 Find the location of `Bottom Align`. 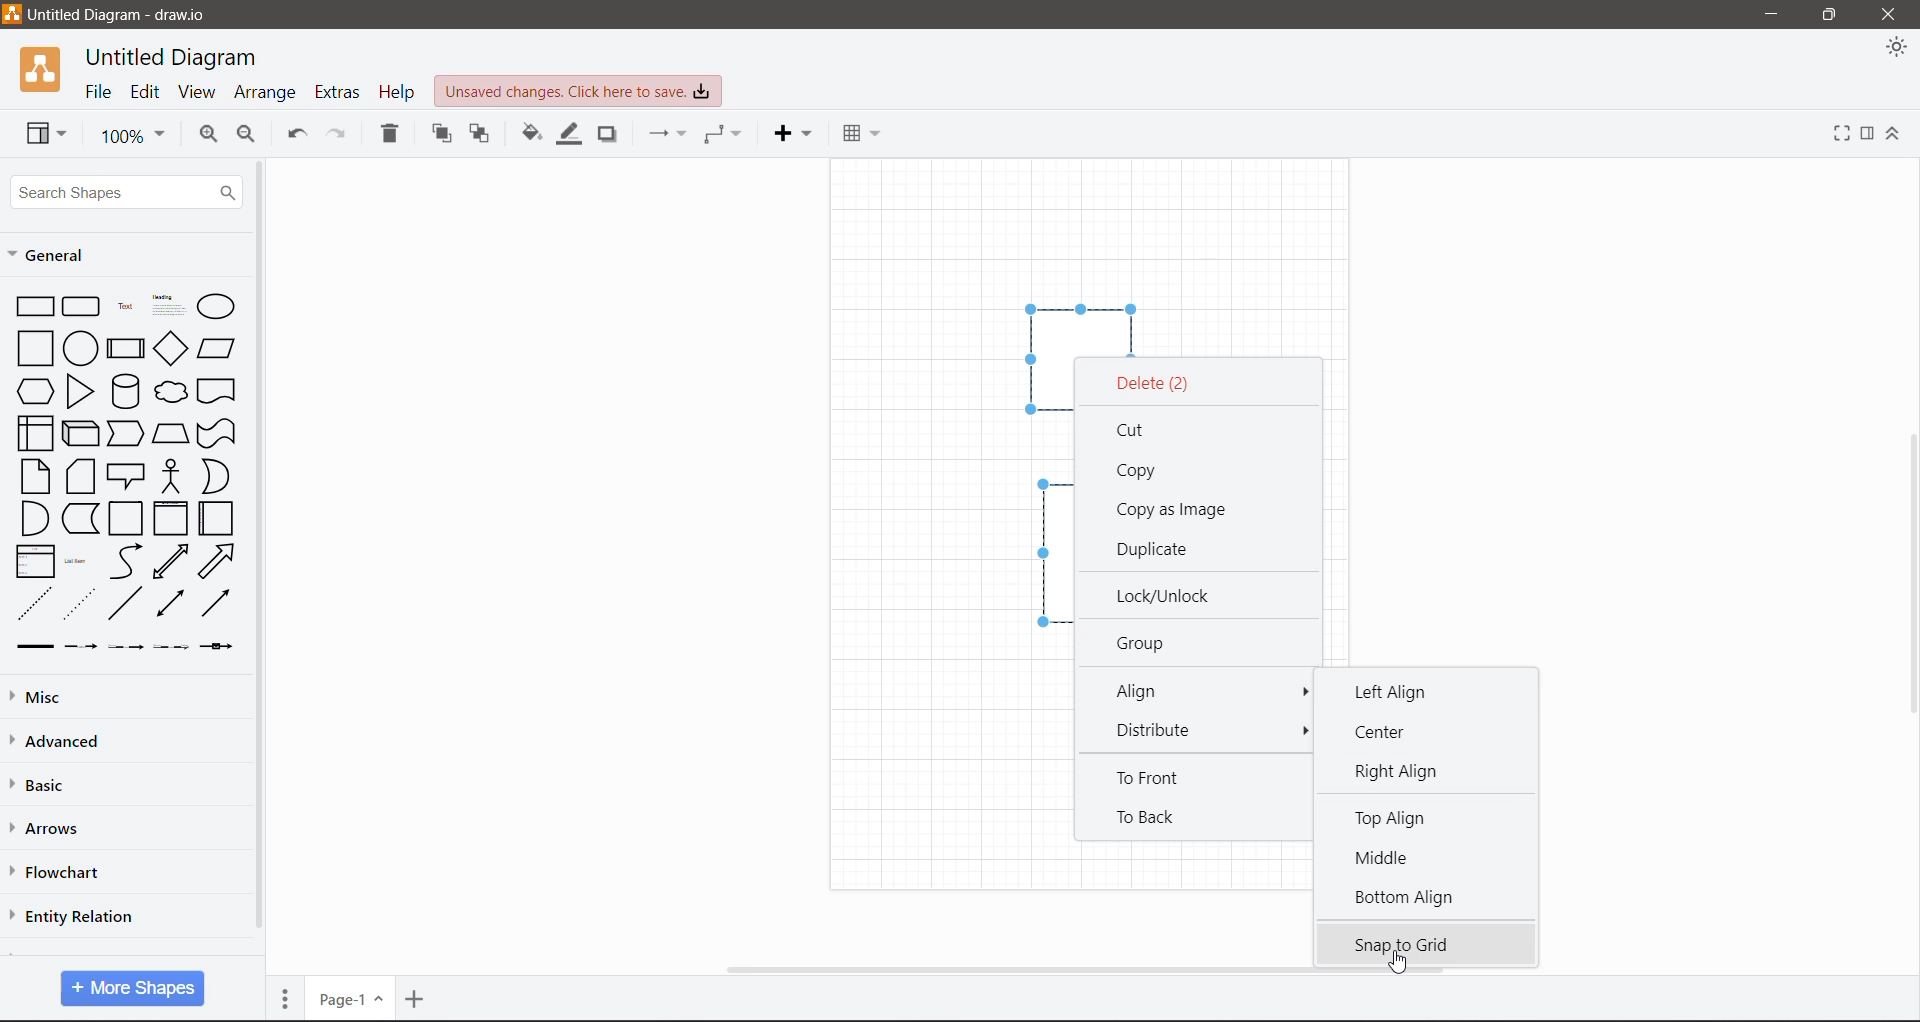

Bottom Align is located at coordinates (1405, 899).